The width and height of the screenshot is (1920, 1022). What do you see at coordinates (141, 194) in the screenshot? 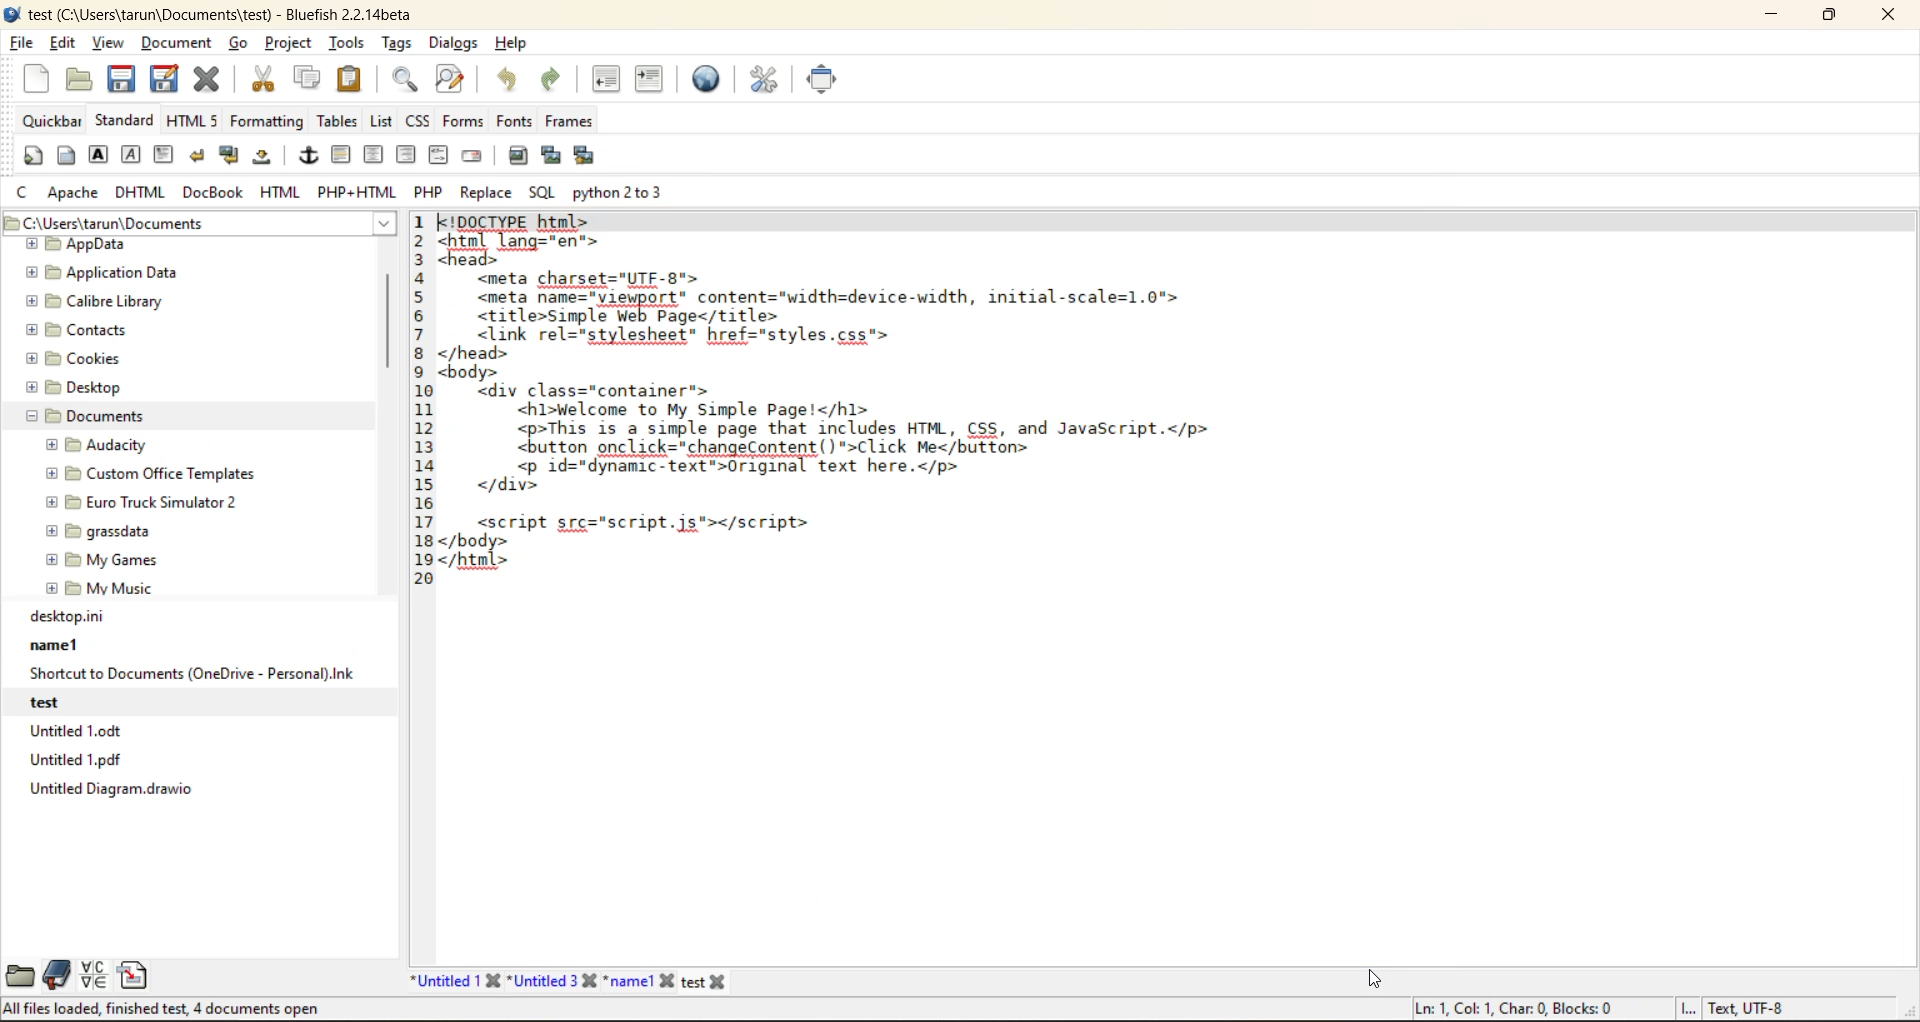
I see `dhtml` at bounding box center [141, 194].